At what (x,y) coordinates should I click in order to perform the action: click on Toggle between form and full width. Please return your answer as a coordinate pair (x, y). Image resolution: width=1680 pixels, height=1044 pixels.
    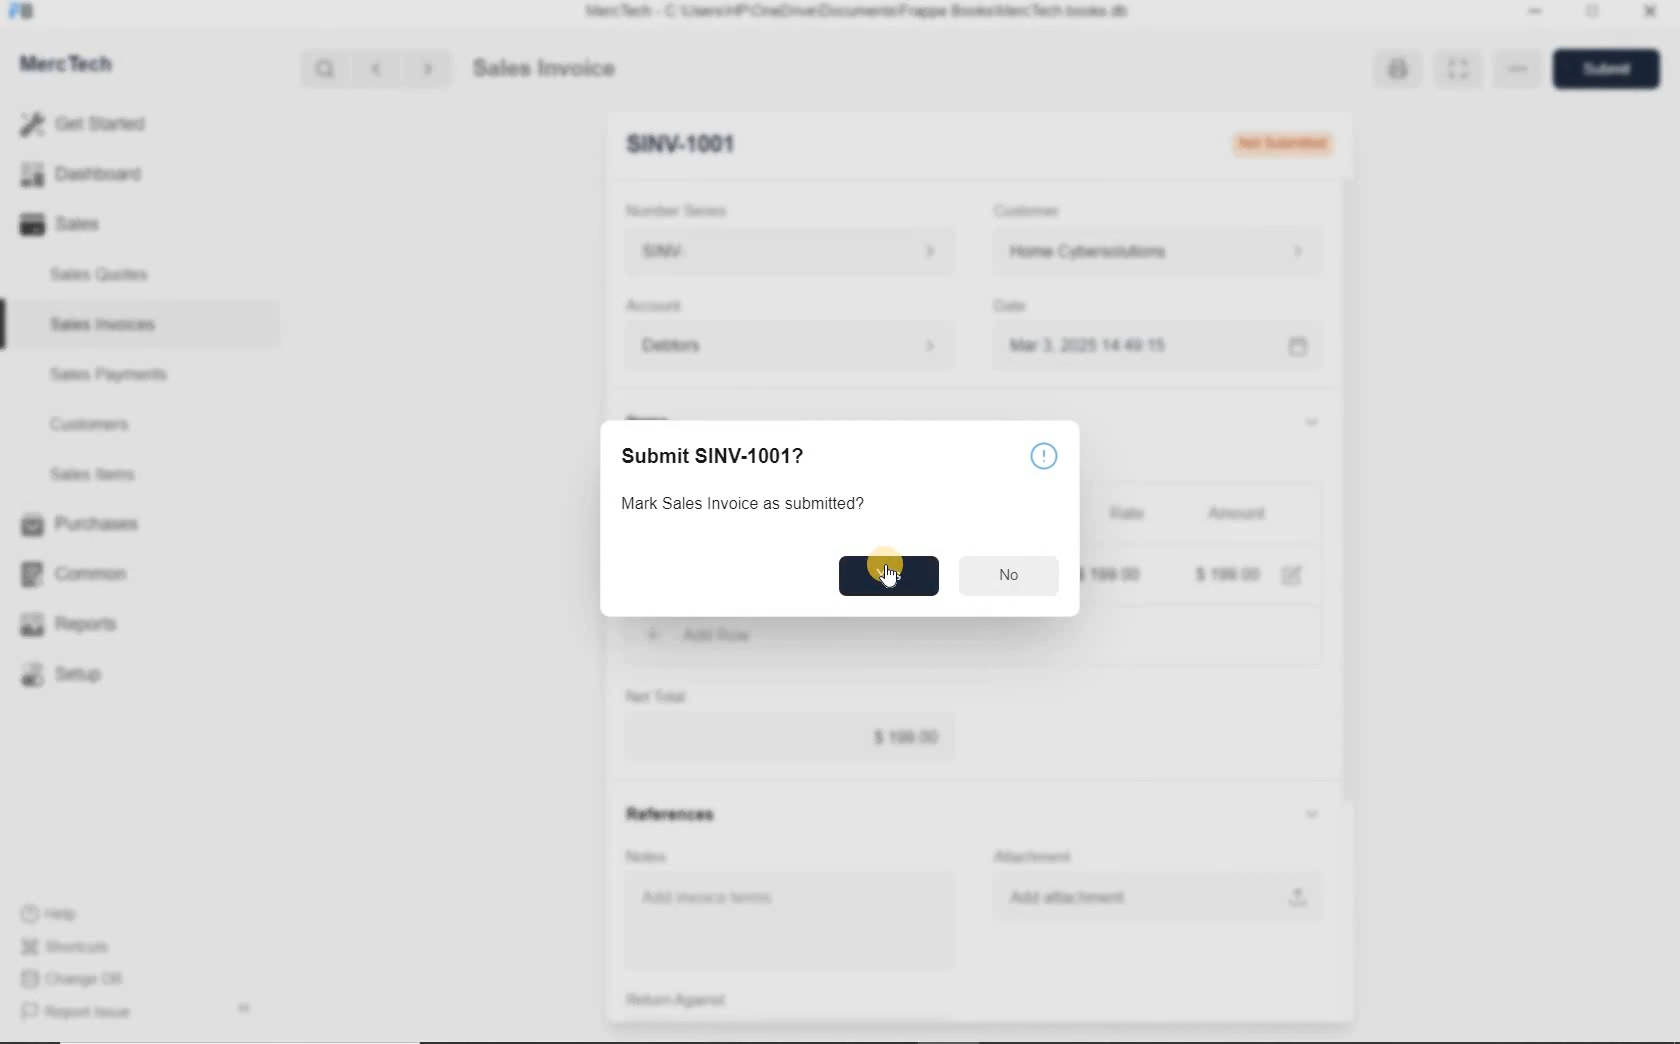
    Looking at the image, I should click on (1454, 70).